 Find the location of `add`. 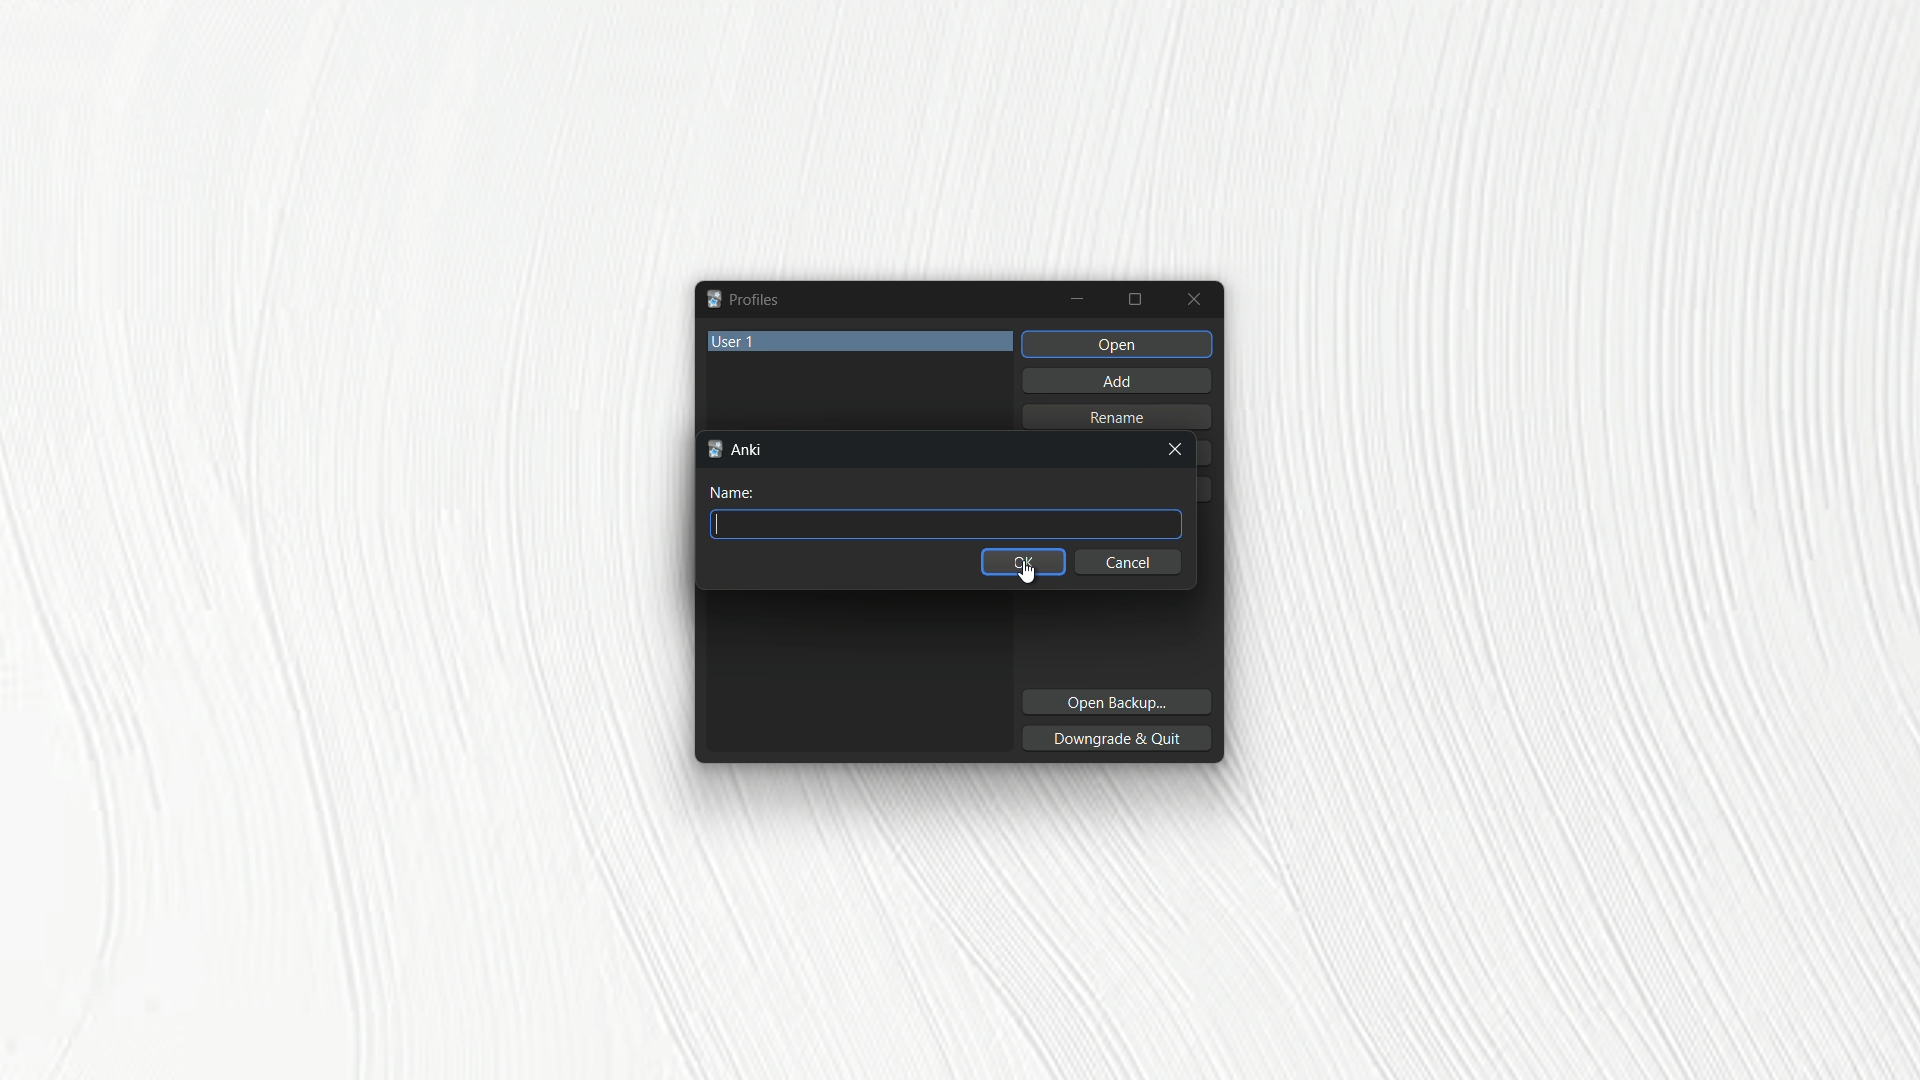

add is located at coordinates (1115, 378).